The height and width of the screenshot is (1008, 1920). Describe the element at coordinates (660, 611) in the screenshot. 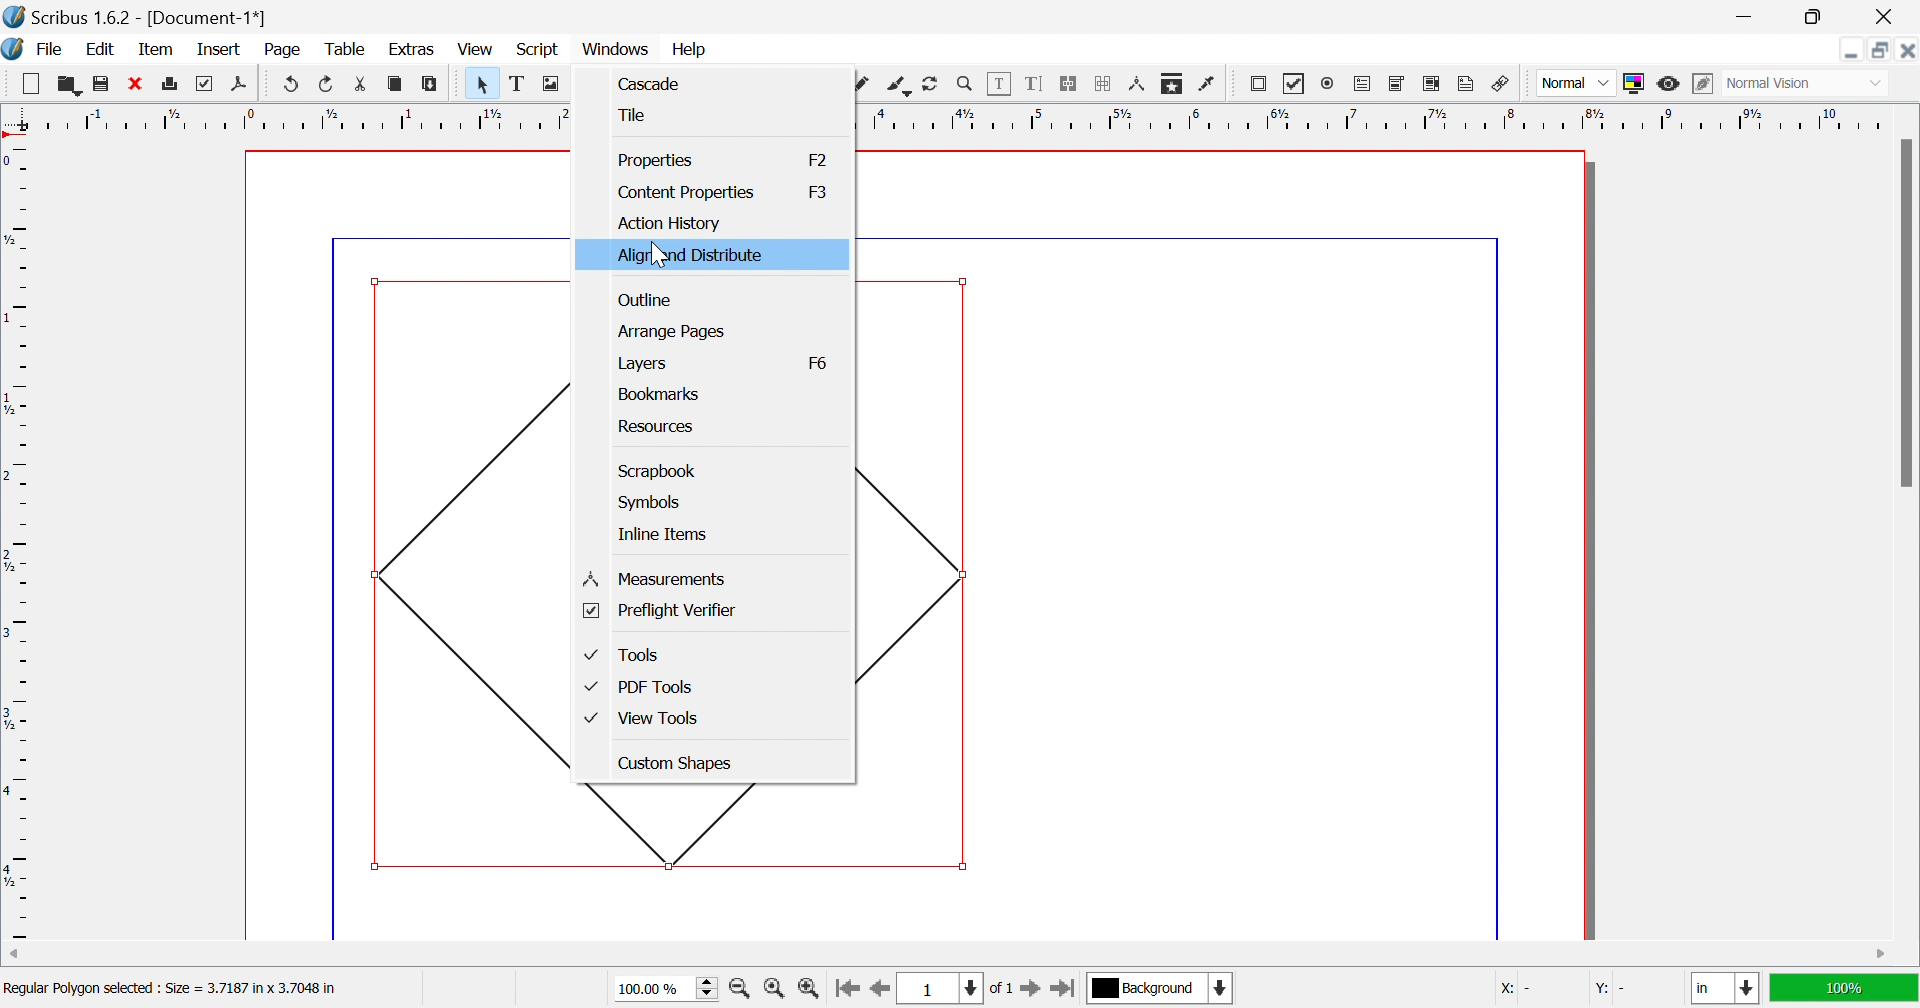

I see `Preflight verifier` at that location.